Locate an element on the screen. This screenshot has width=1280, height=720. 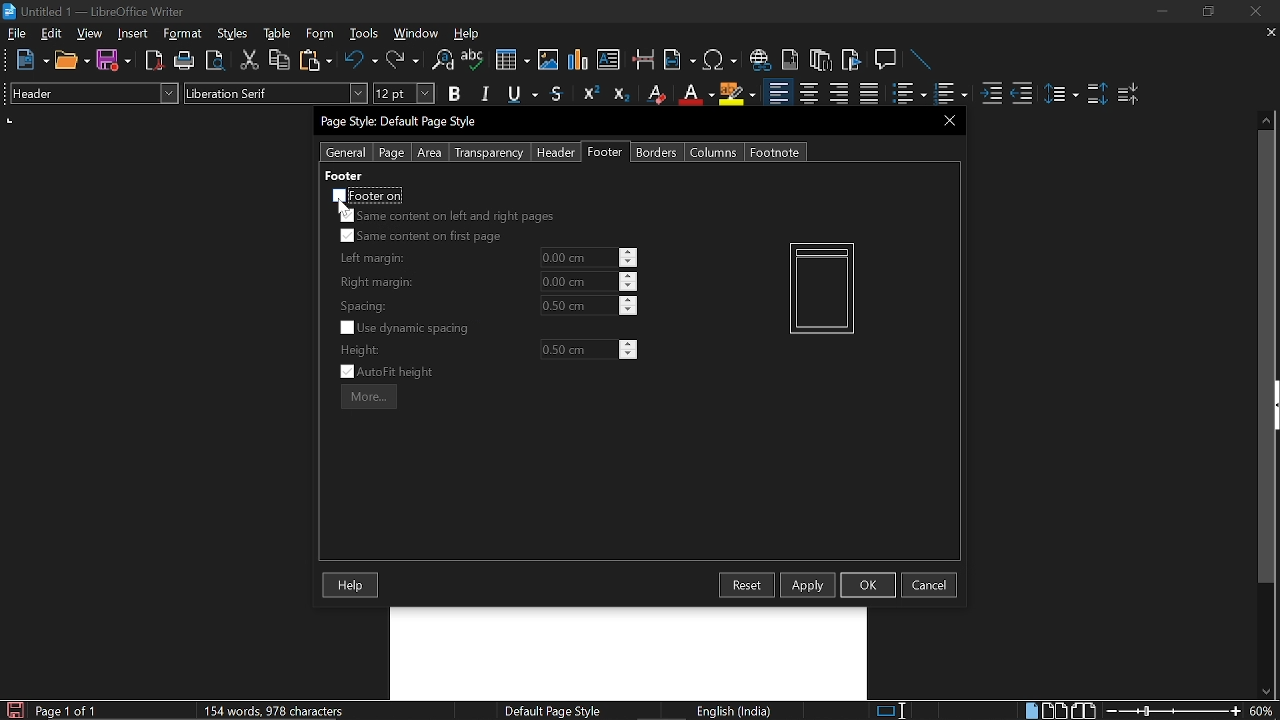
Insert hyperlink is located at coordinates (761, 60).